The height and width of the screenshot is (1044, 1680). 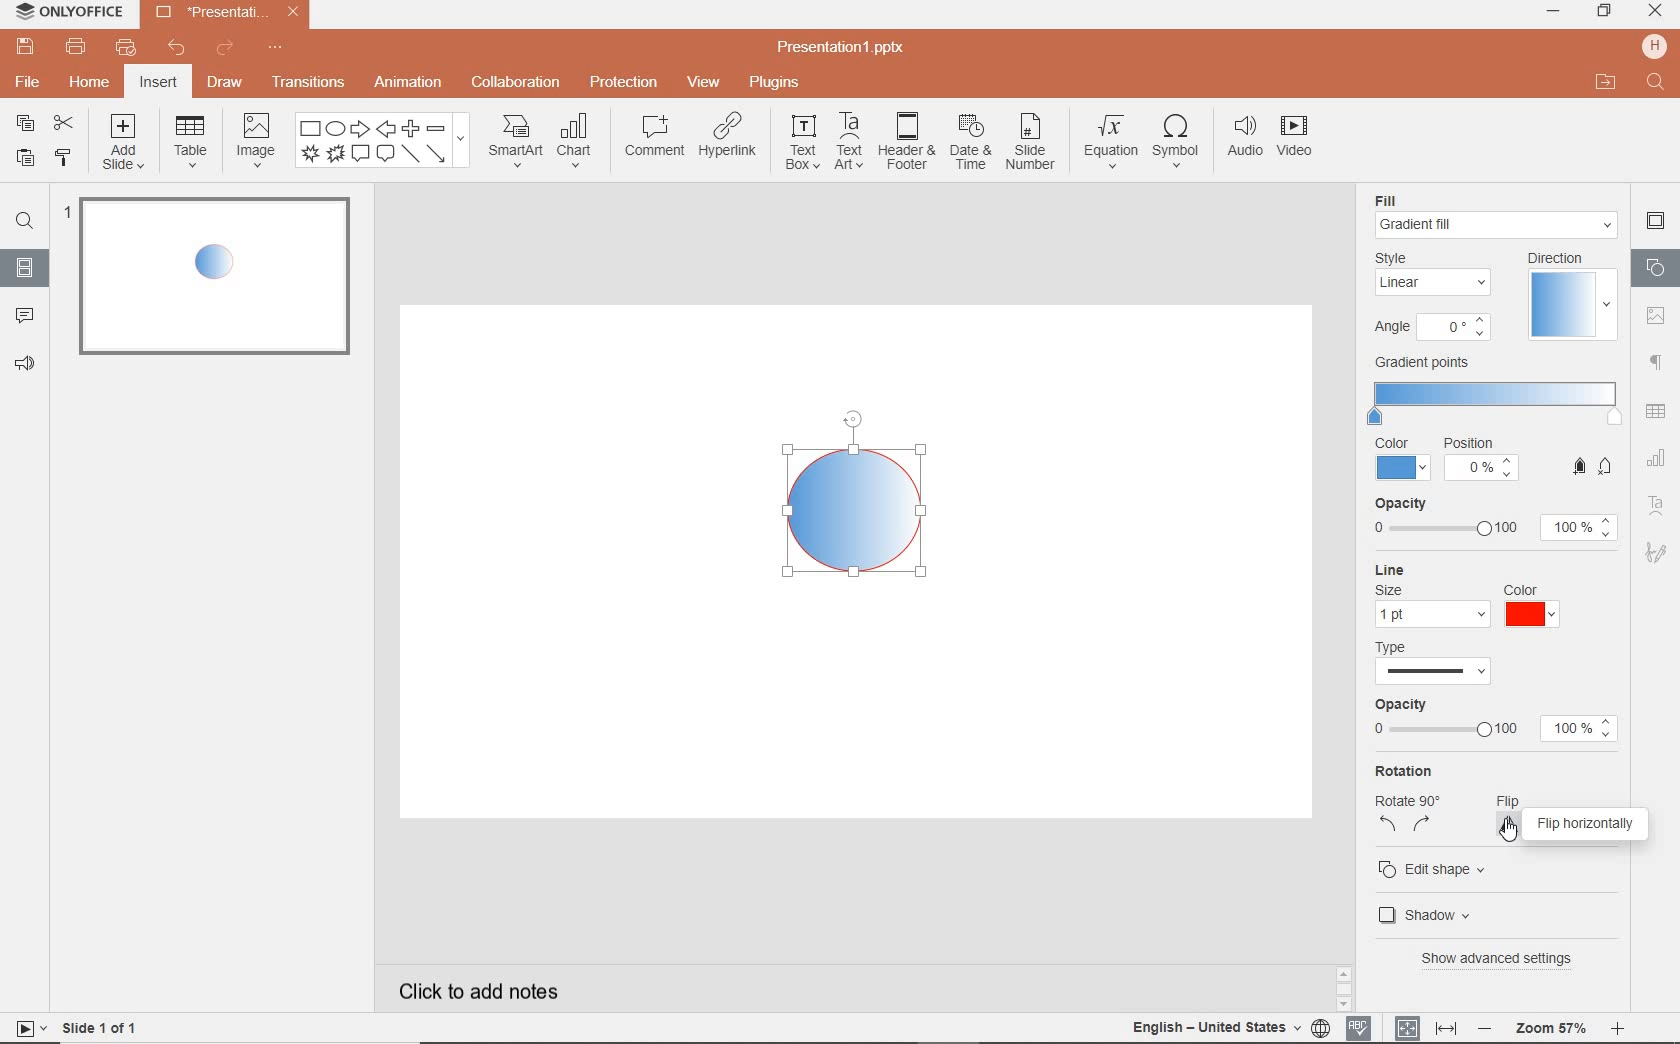 What do you see at coordinates (1346, 986) in the screenshot?
I see `scrollbar` at bounding box center [1346, 986].